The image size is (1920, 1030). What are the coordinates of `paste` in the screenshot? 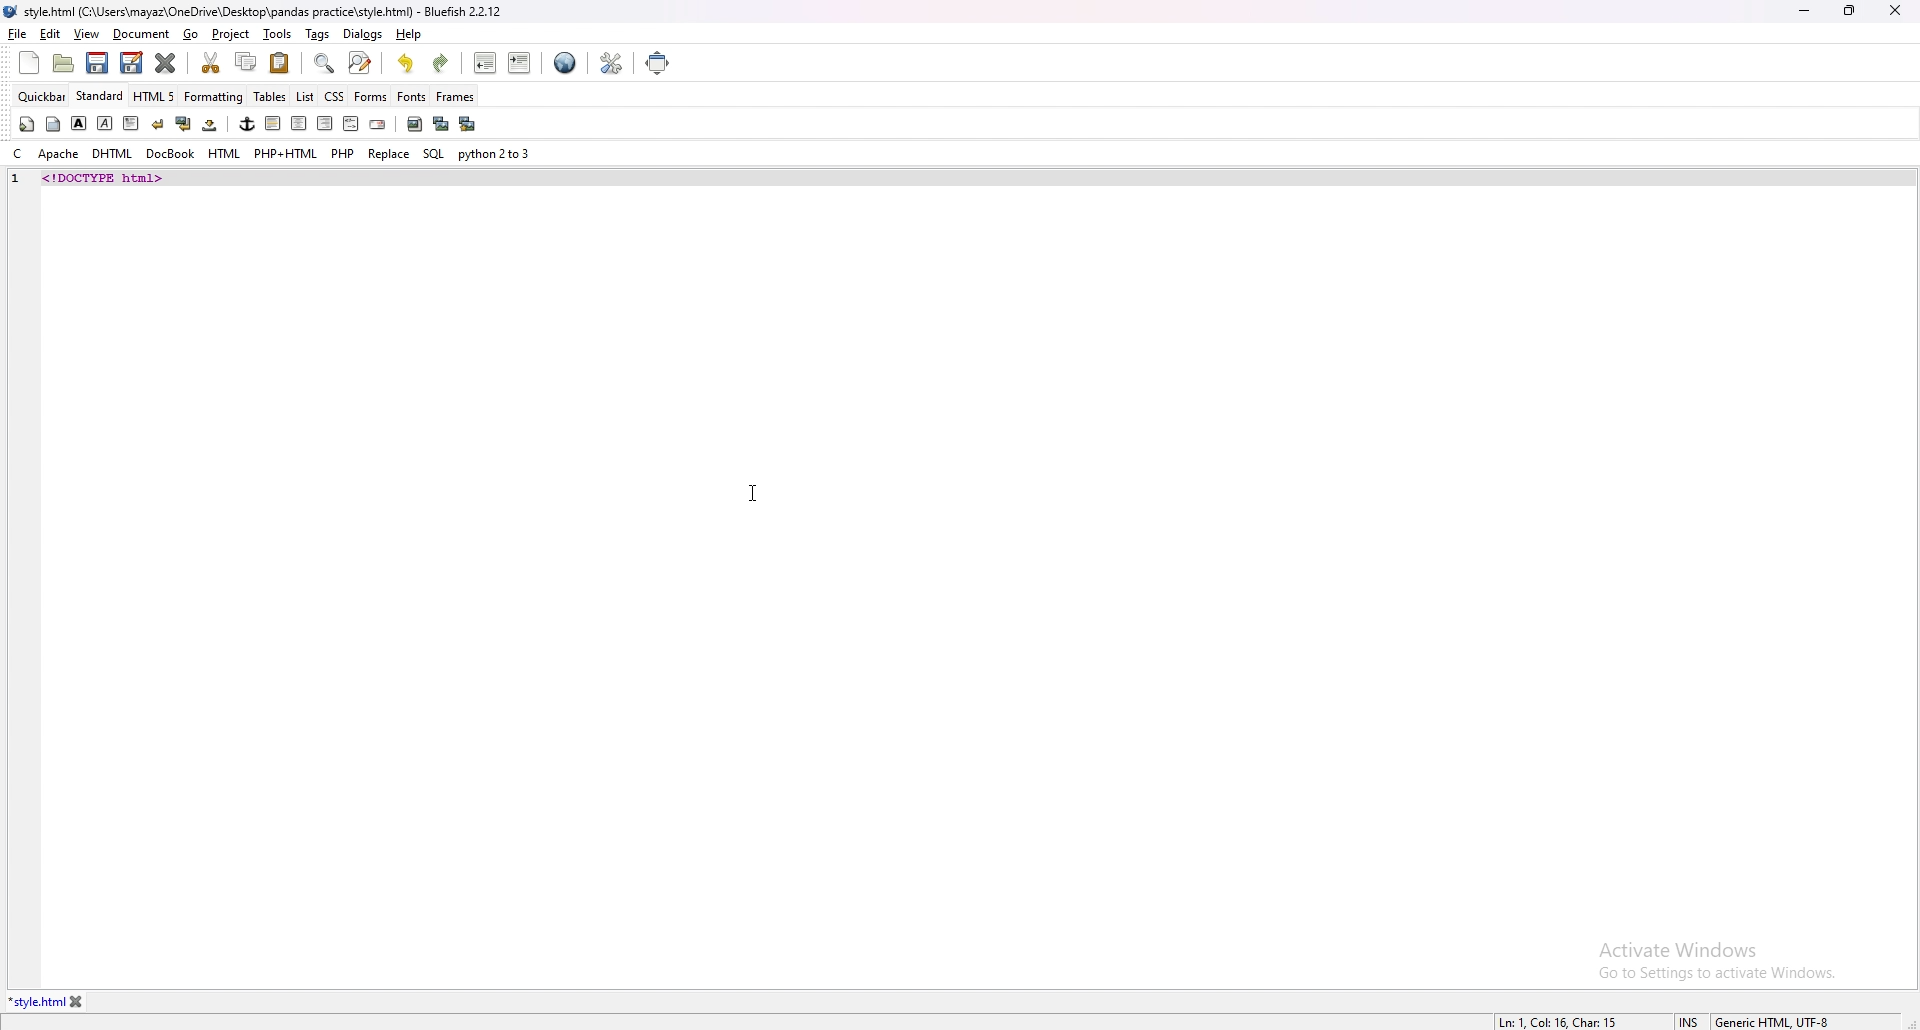 It's located at (280, 62).